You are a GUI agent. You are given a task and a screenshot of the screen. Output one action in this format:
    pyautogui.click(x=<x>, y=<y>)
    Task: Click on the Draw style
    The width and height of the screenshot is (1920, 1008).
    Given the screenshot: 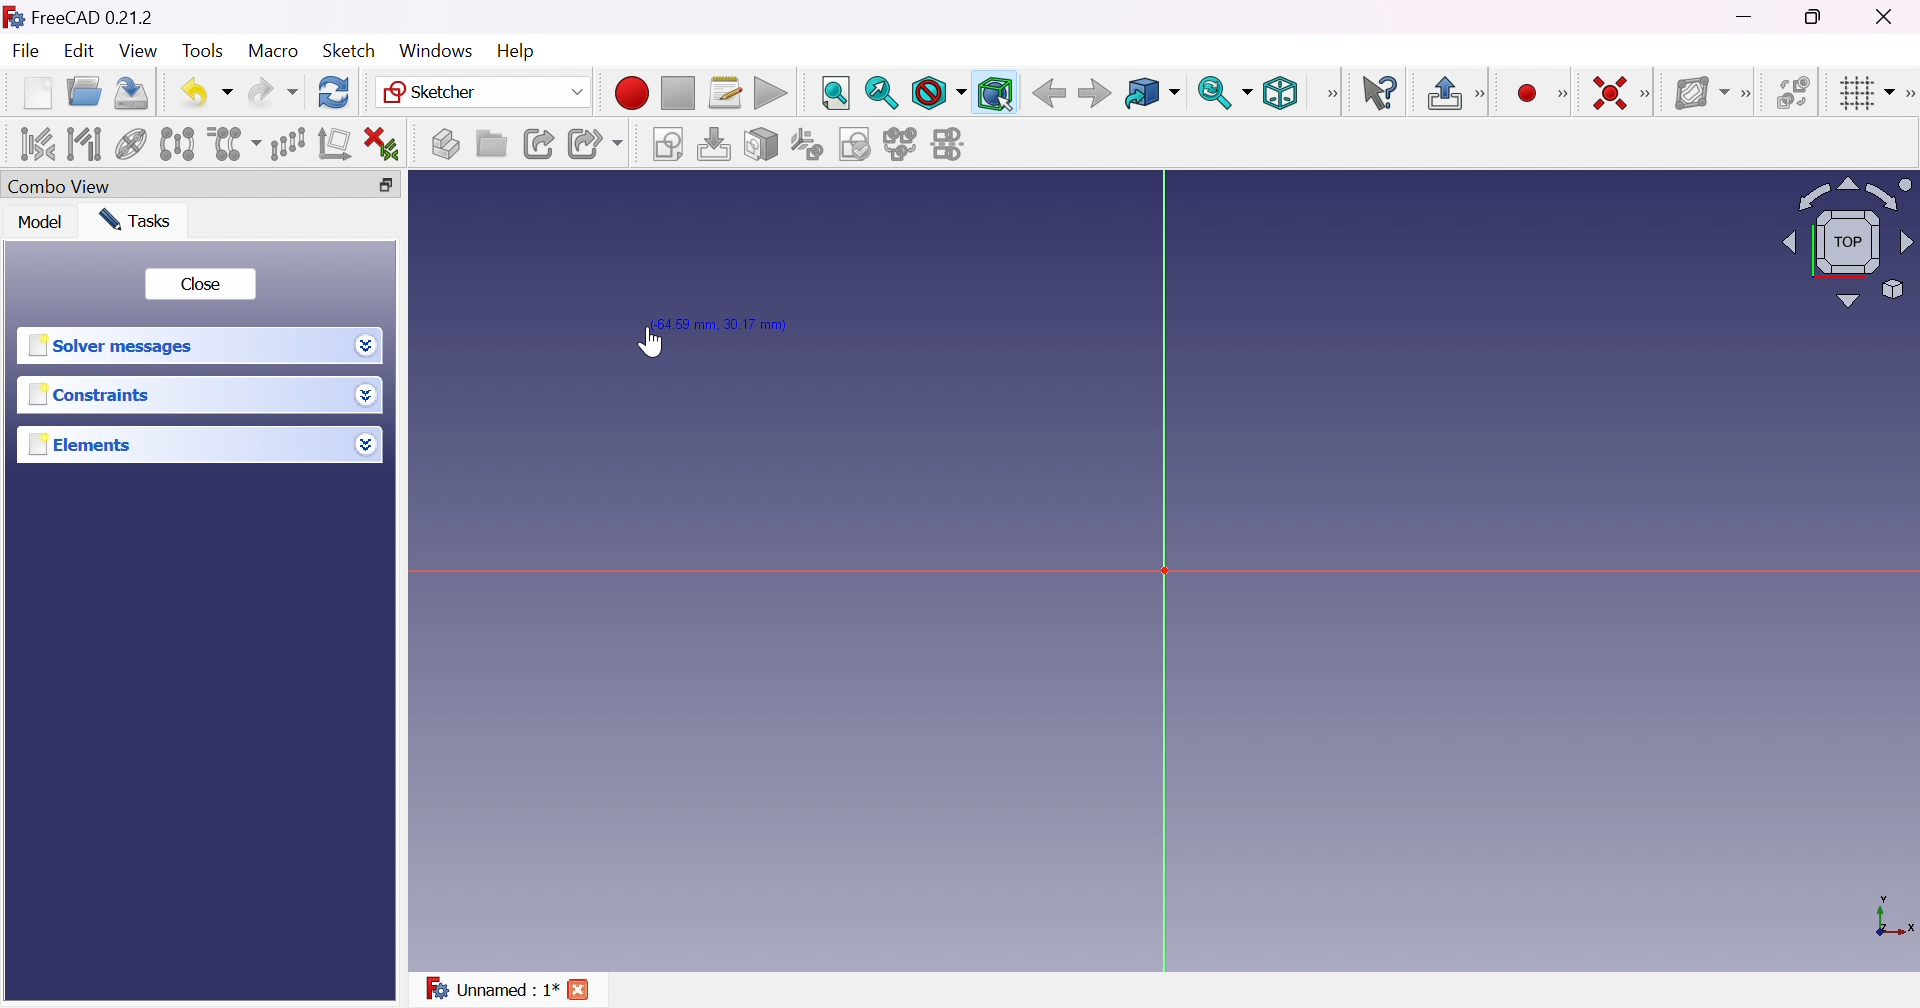 What is the action you would take?
    pyautogui.click(x=937, y=93)
    